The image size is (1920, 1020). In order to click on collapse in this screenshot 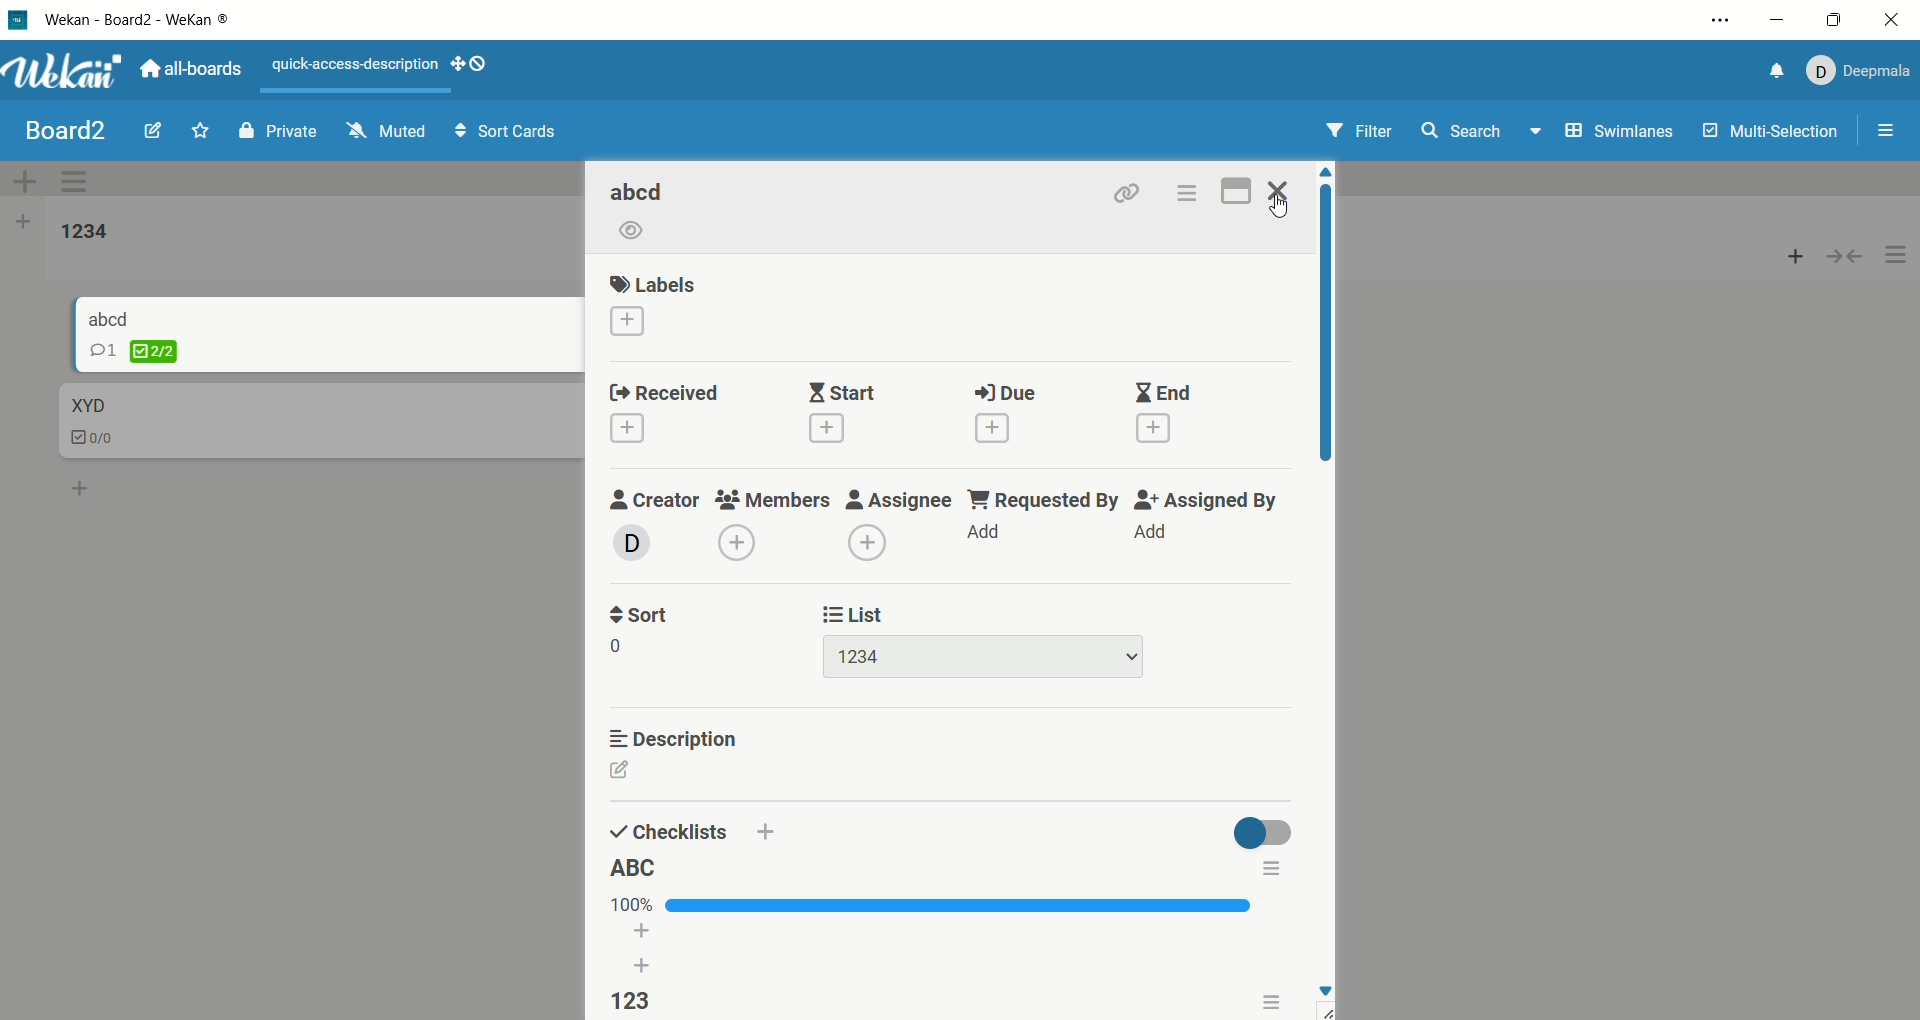, I will do `click(1846, 258)`.